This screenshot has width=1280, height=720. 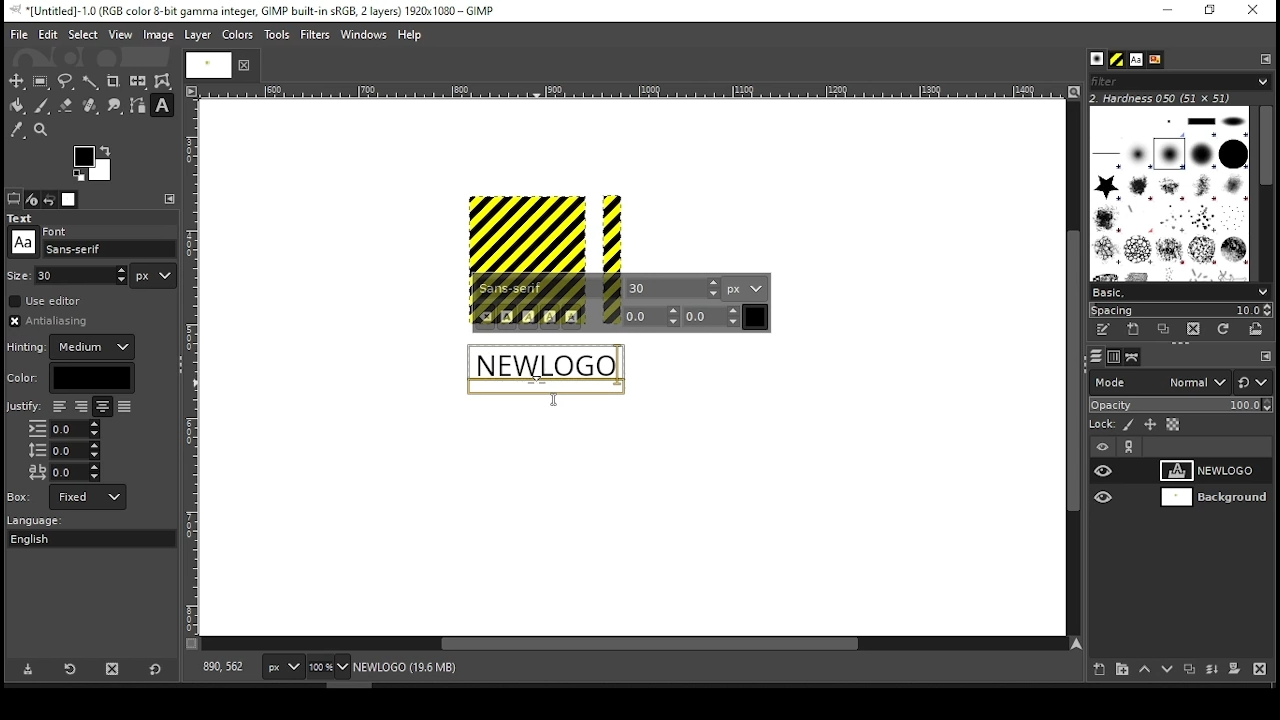 What do you see at coordinates (19, 35) in the screenshot?
I see `file` at bounding box center [19, 35].